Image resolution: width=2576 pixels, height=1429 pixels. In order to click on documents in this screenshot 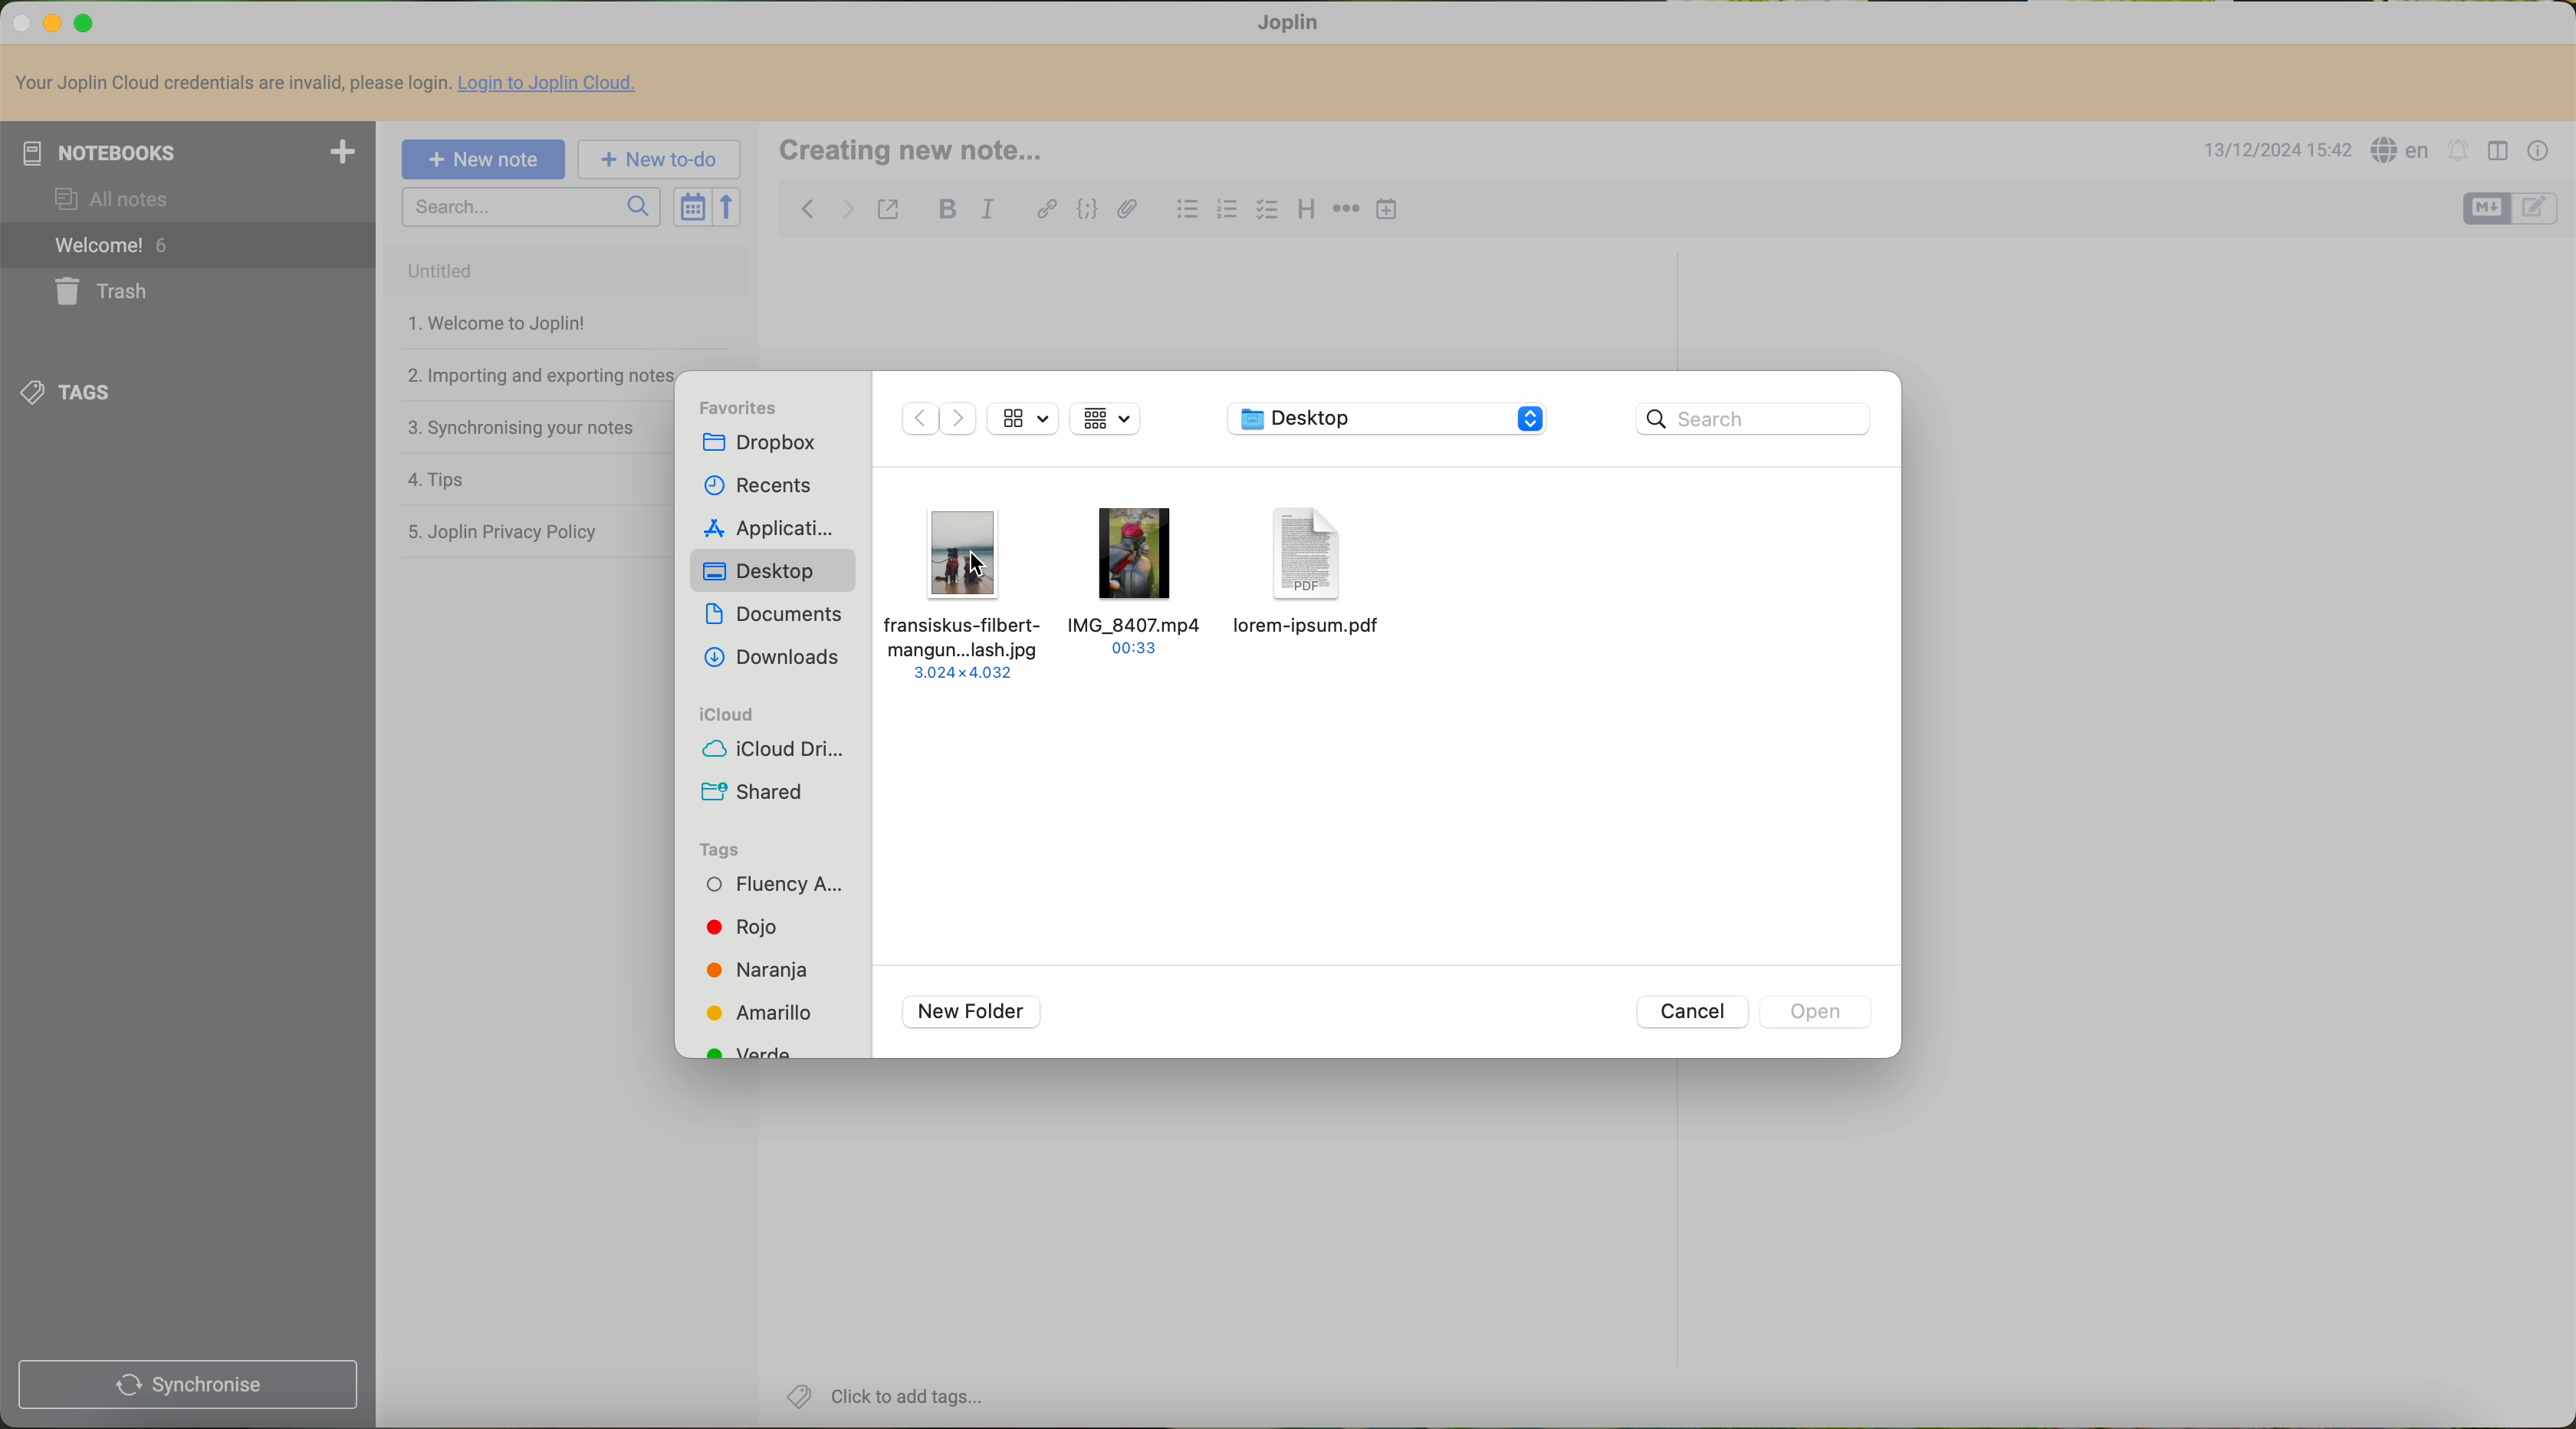, I will do `click(774, 612)`.